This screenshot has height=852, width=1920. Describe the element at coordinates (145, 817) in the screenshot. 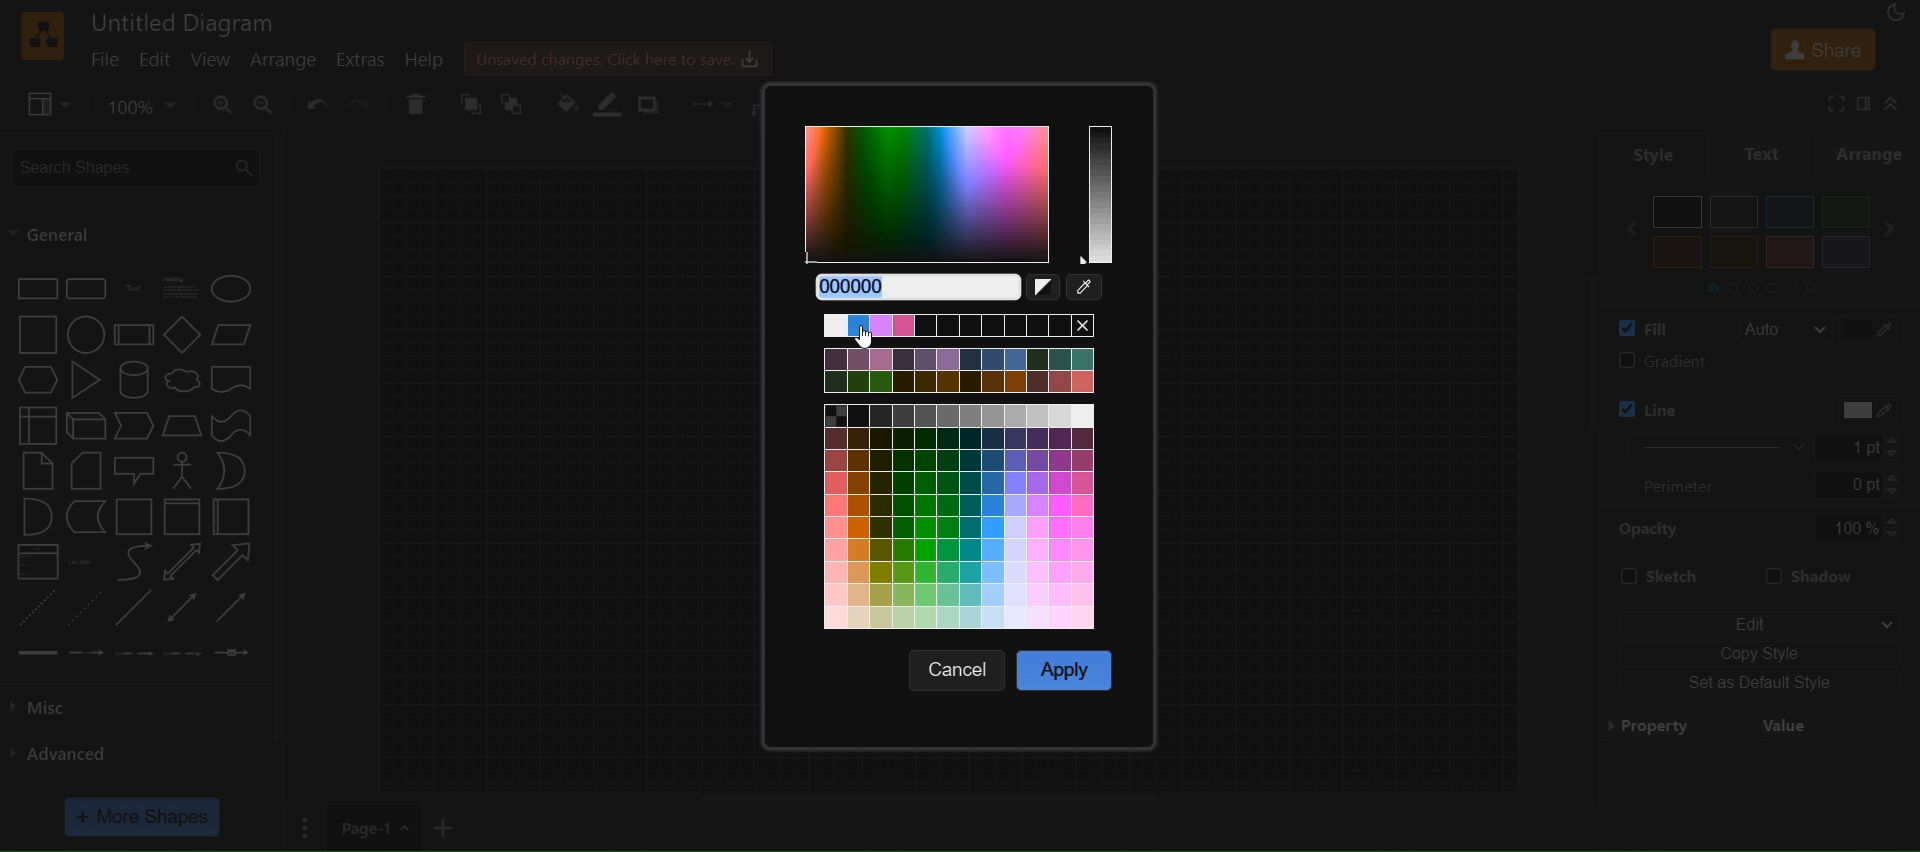

I see `more shapes` at that location.